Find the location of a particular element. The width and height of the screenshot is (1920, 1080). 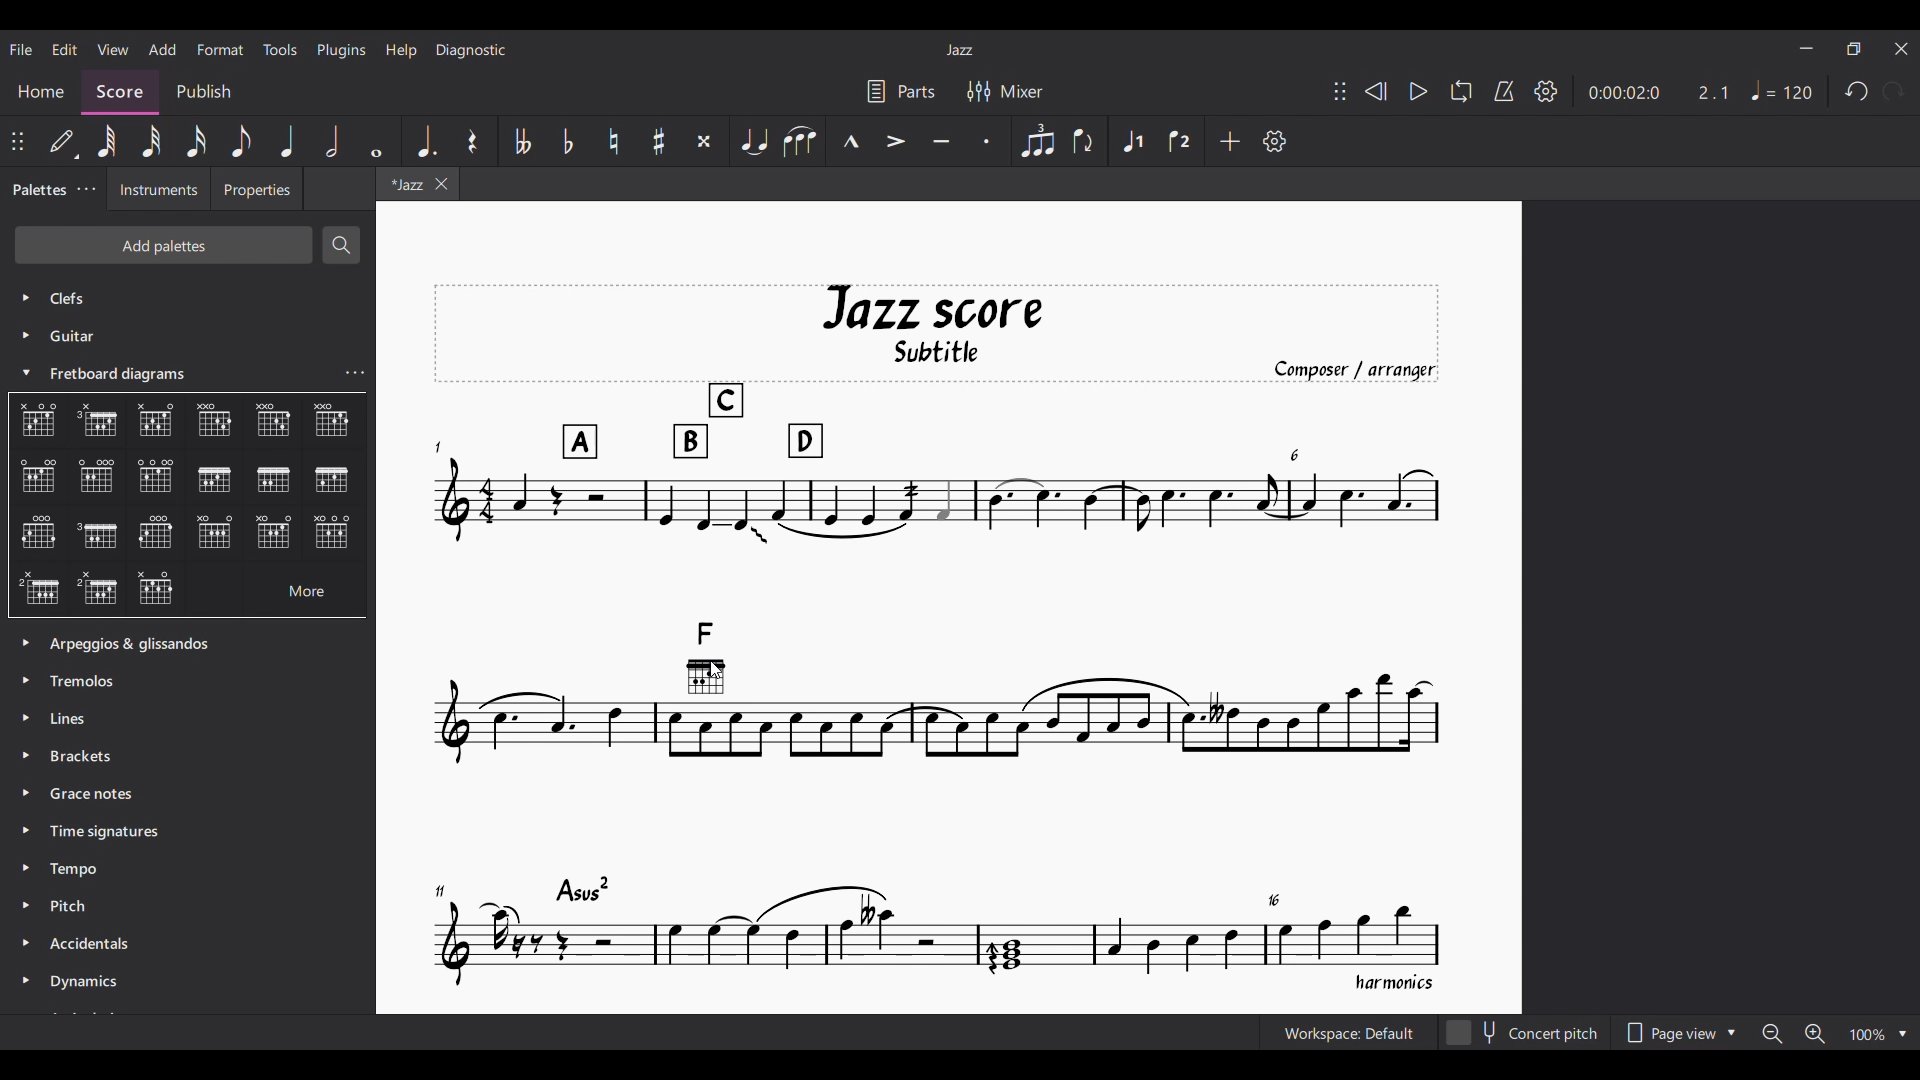

16th note is located at coordinates (196, 141).